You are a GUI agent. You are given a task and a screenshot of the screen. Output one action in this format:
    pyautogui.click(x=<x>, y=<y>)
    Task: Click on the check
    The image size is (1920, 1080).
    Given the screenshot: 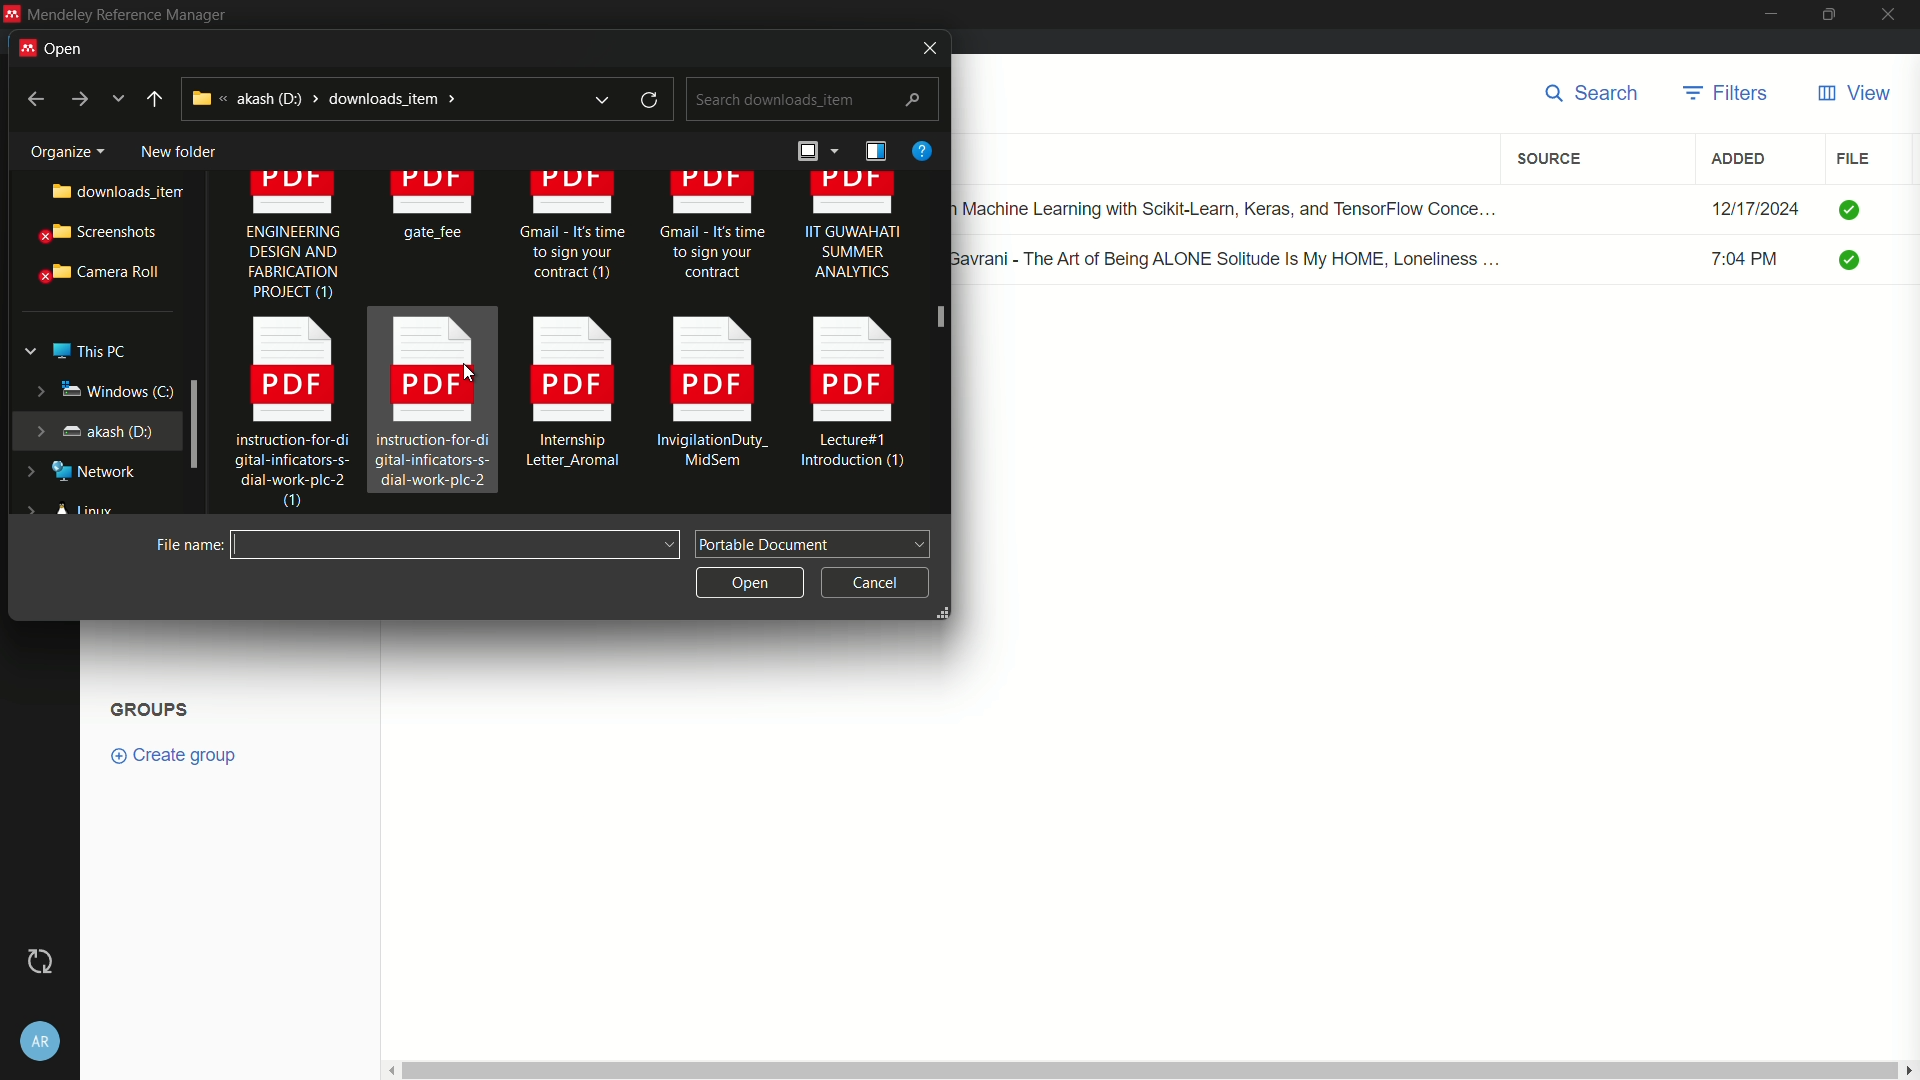 What is the action you would take?
    pyautogui.click(x=1852, y=208)
    